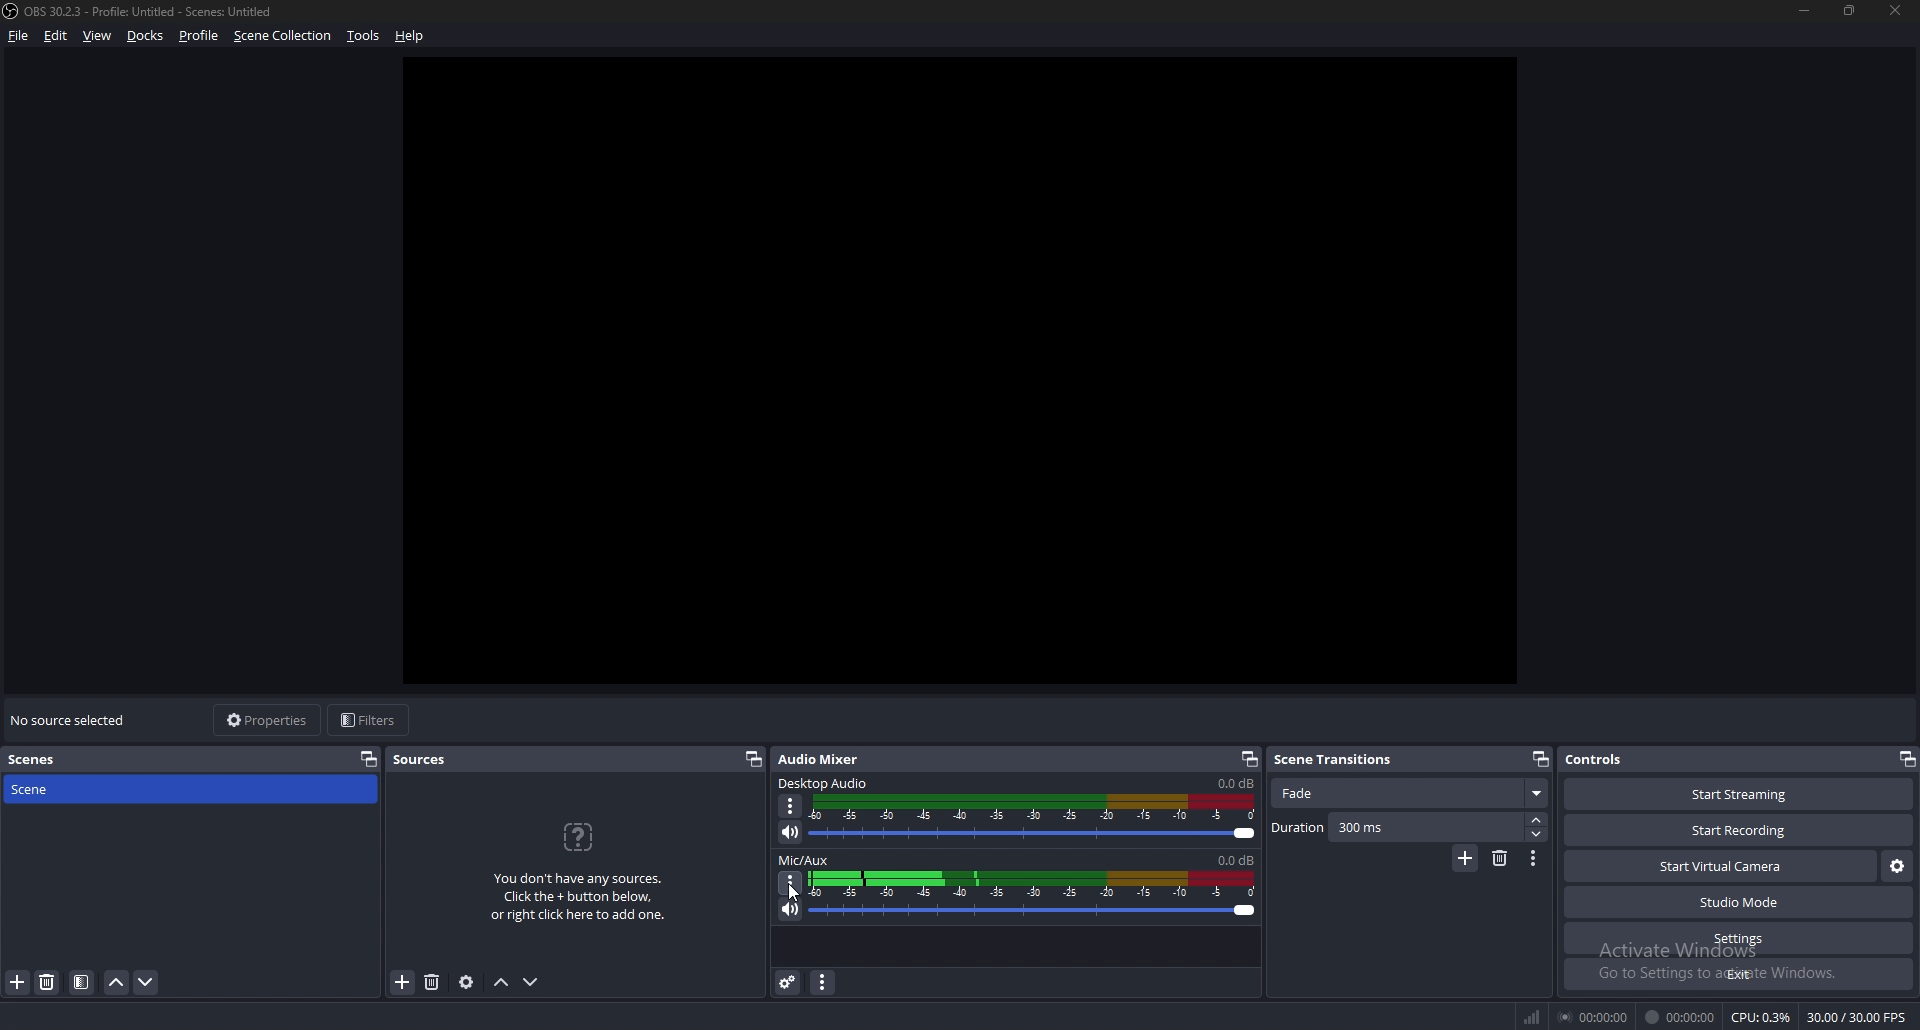  What do you see at coordinates (1602, 760) in the screenshot?
I see `controls` at bounding box center [1602, 760].